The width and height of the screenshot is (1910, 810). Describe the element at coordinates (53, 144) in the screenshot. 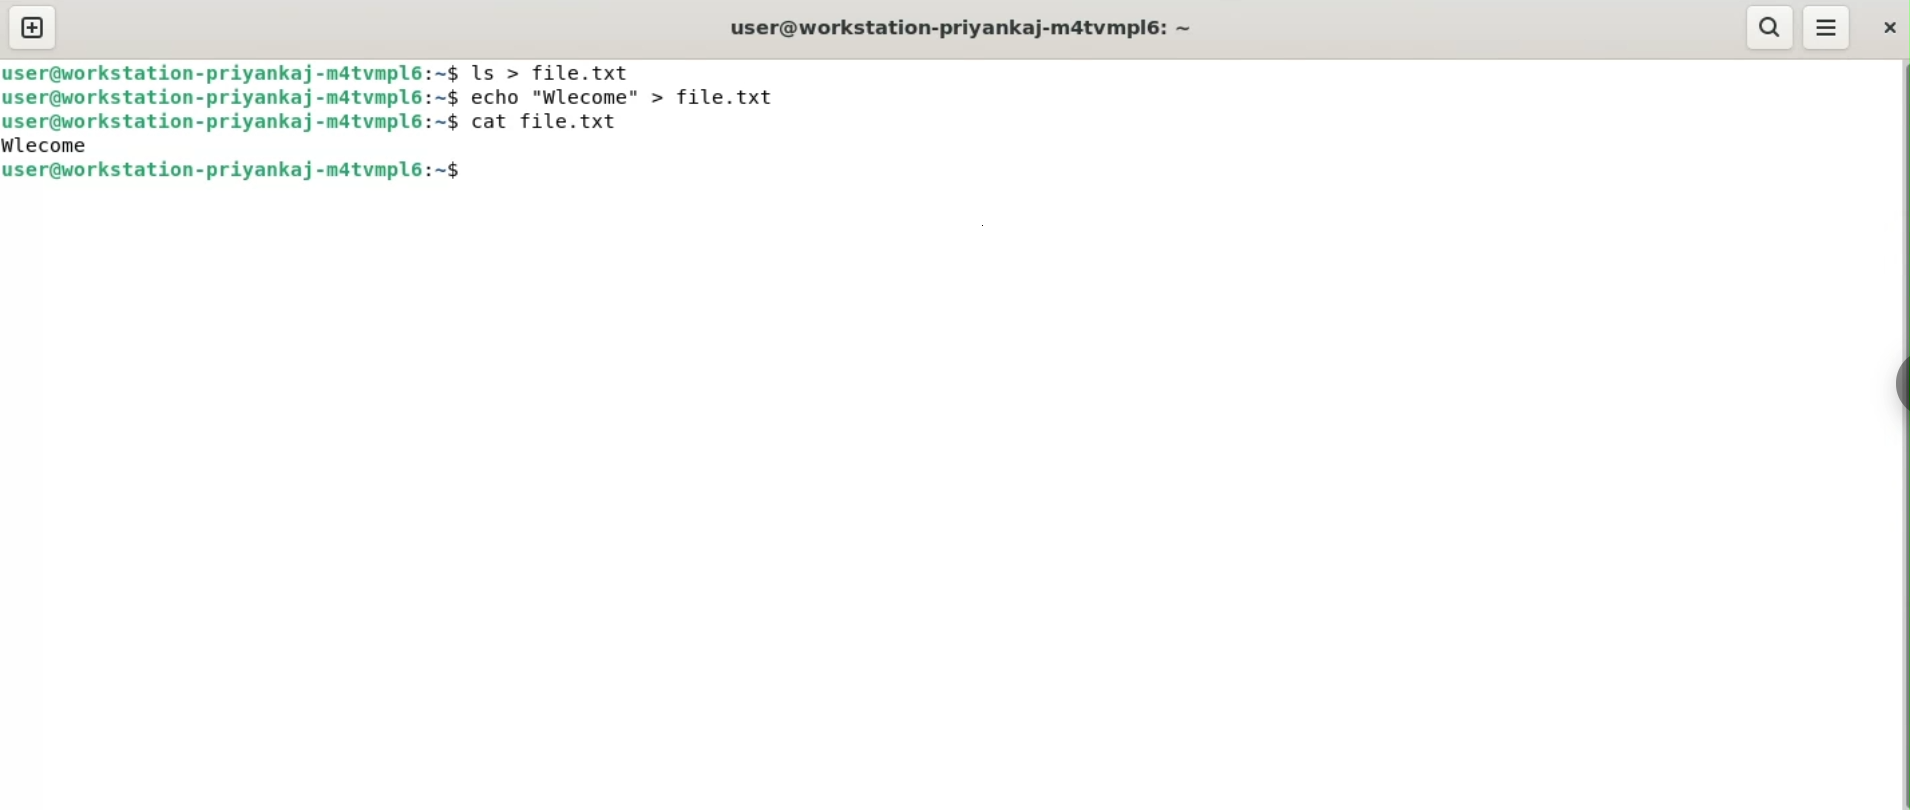

I see `wlecome` at that location.